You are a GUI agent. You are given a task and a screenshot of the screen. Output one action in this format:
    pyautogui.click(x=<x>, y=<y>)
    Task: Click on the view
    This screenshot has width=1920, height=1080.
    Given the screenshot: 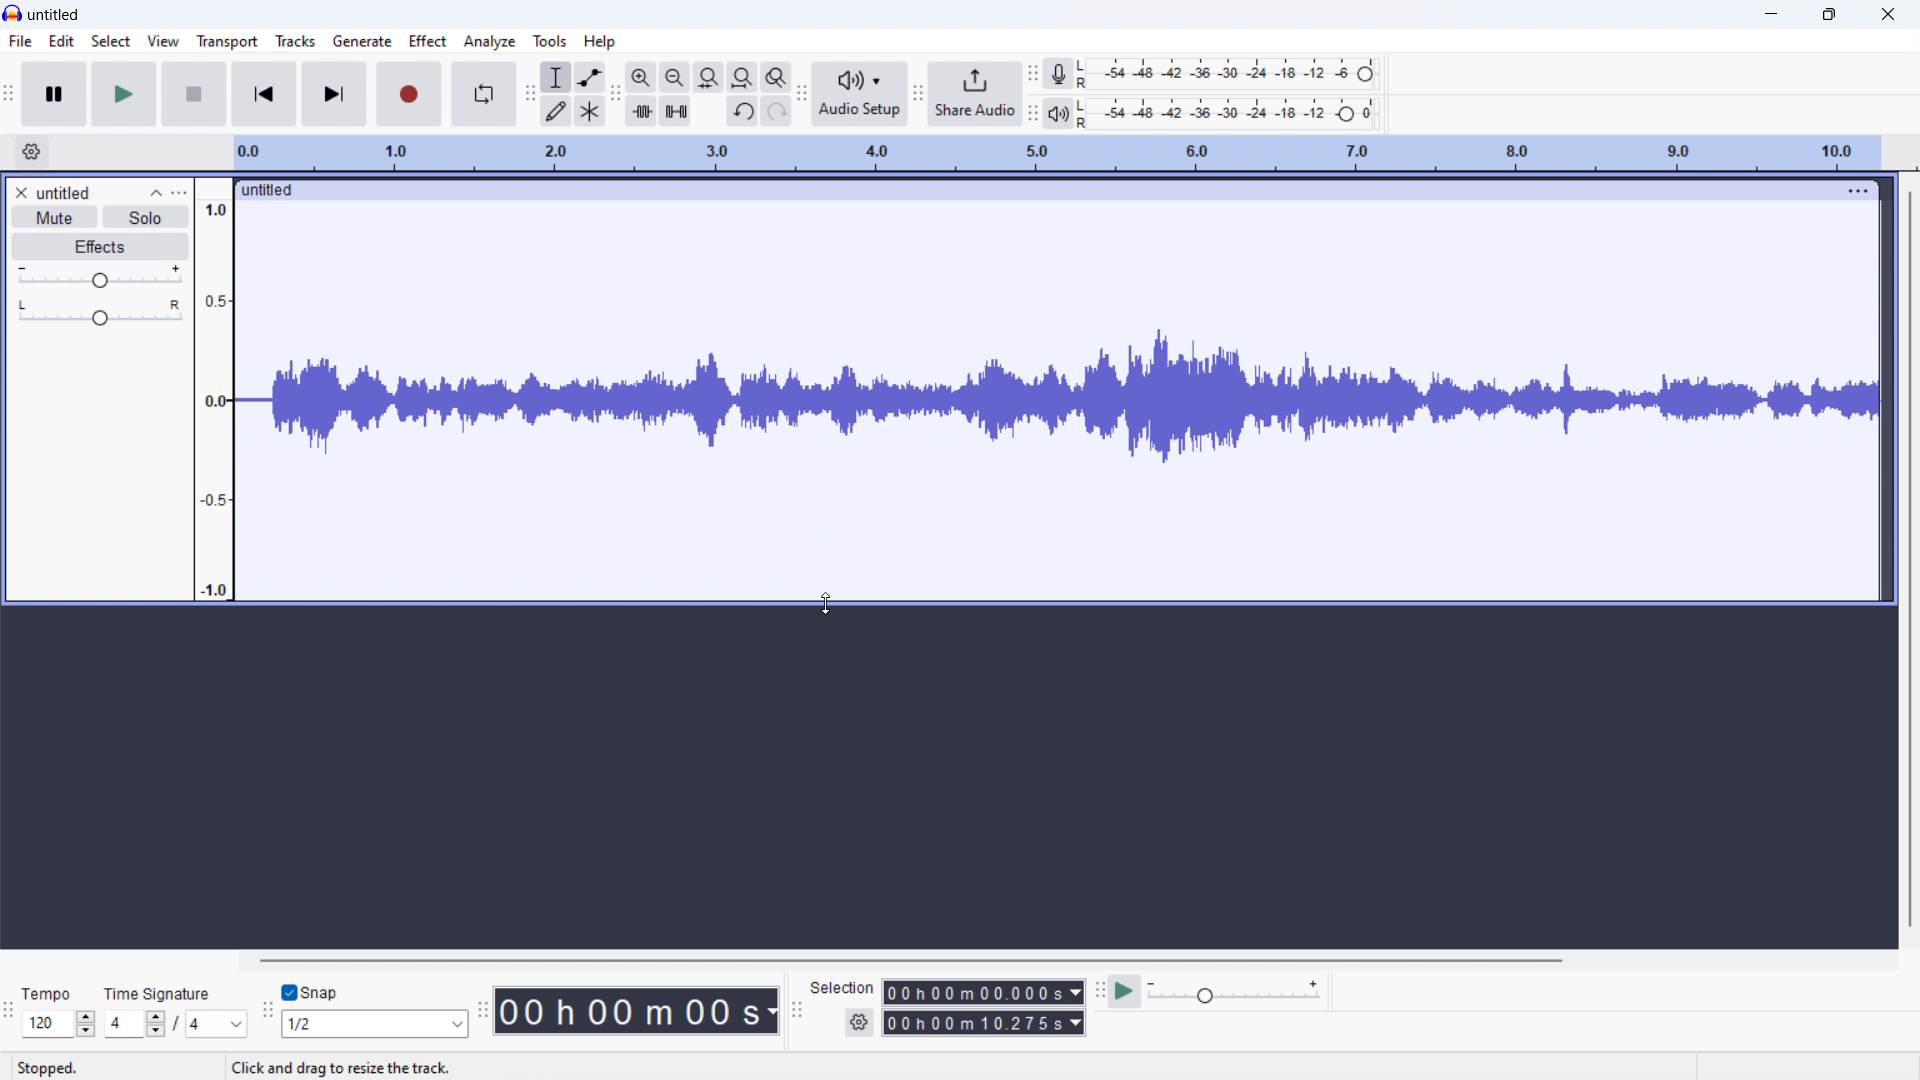 What is the action you would take?
    pyautogui.click(x=161, y=42)
    